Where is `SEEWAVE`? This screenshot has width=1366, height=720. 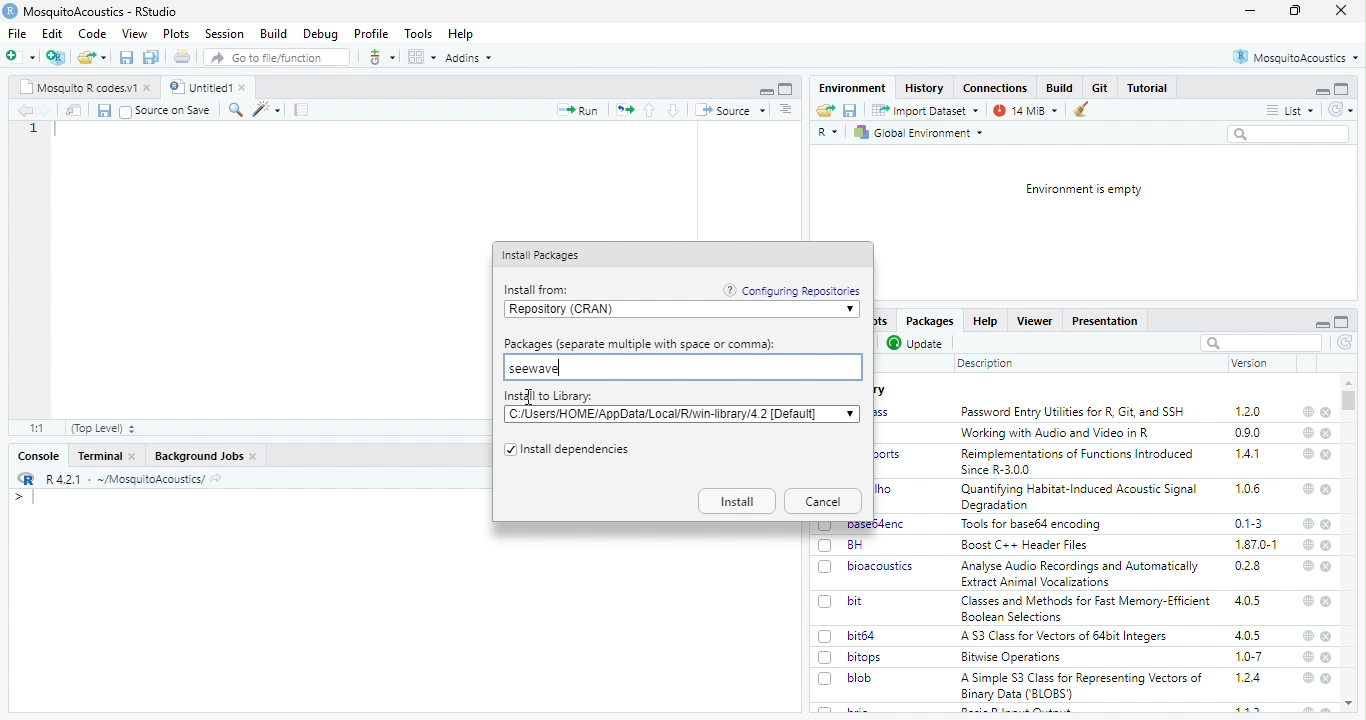
SEEWAVE is located at coordinates (681, 368).